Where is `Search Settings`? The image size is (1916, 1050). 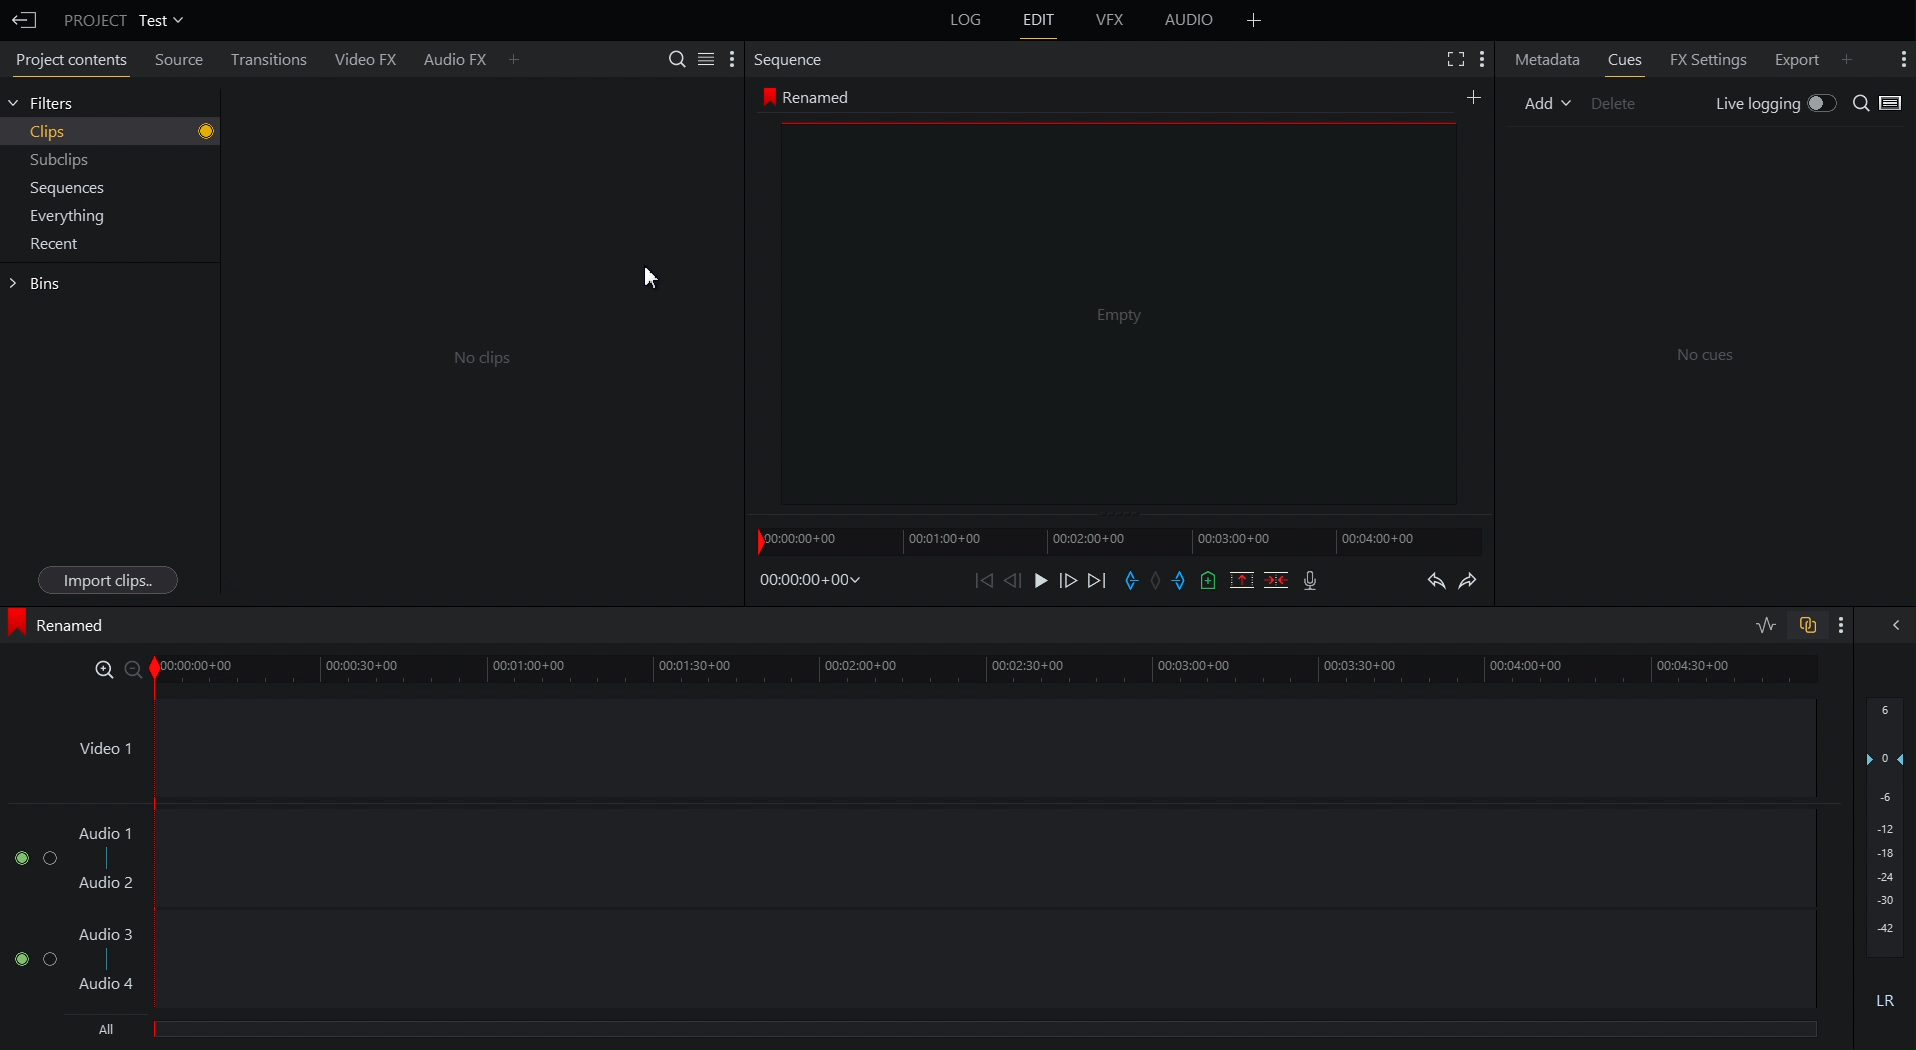
Search Settings is located at coordinates (701, 59).